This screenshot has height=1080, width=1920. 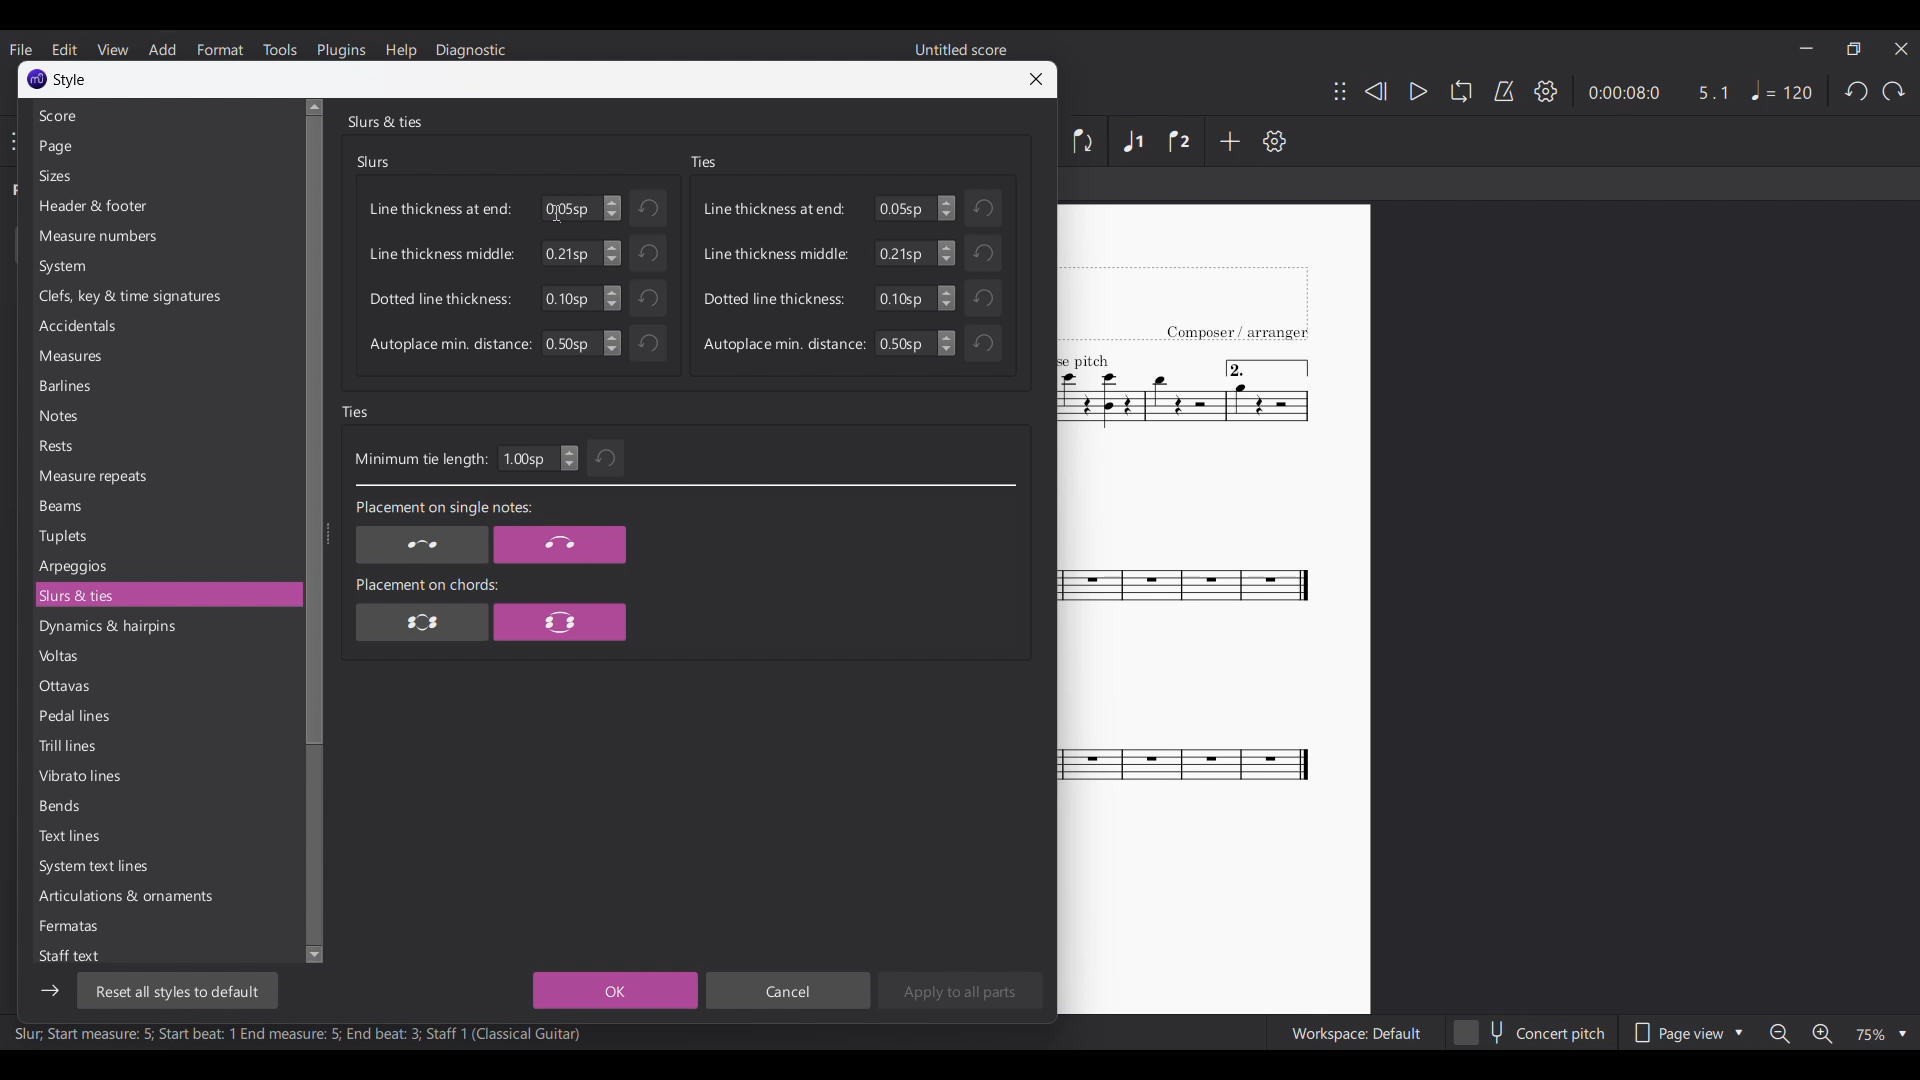 I want to click on Change line thickness middle, so click(x=946, y=253).